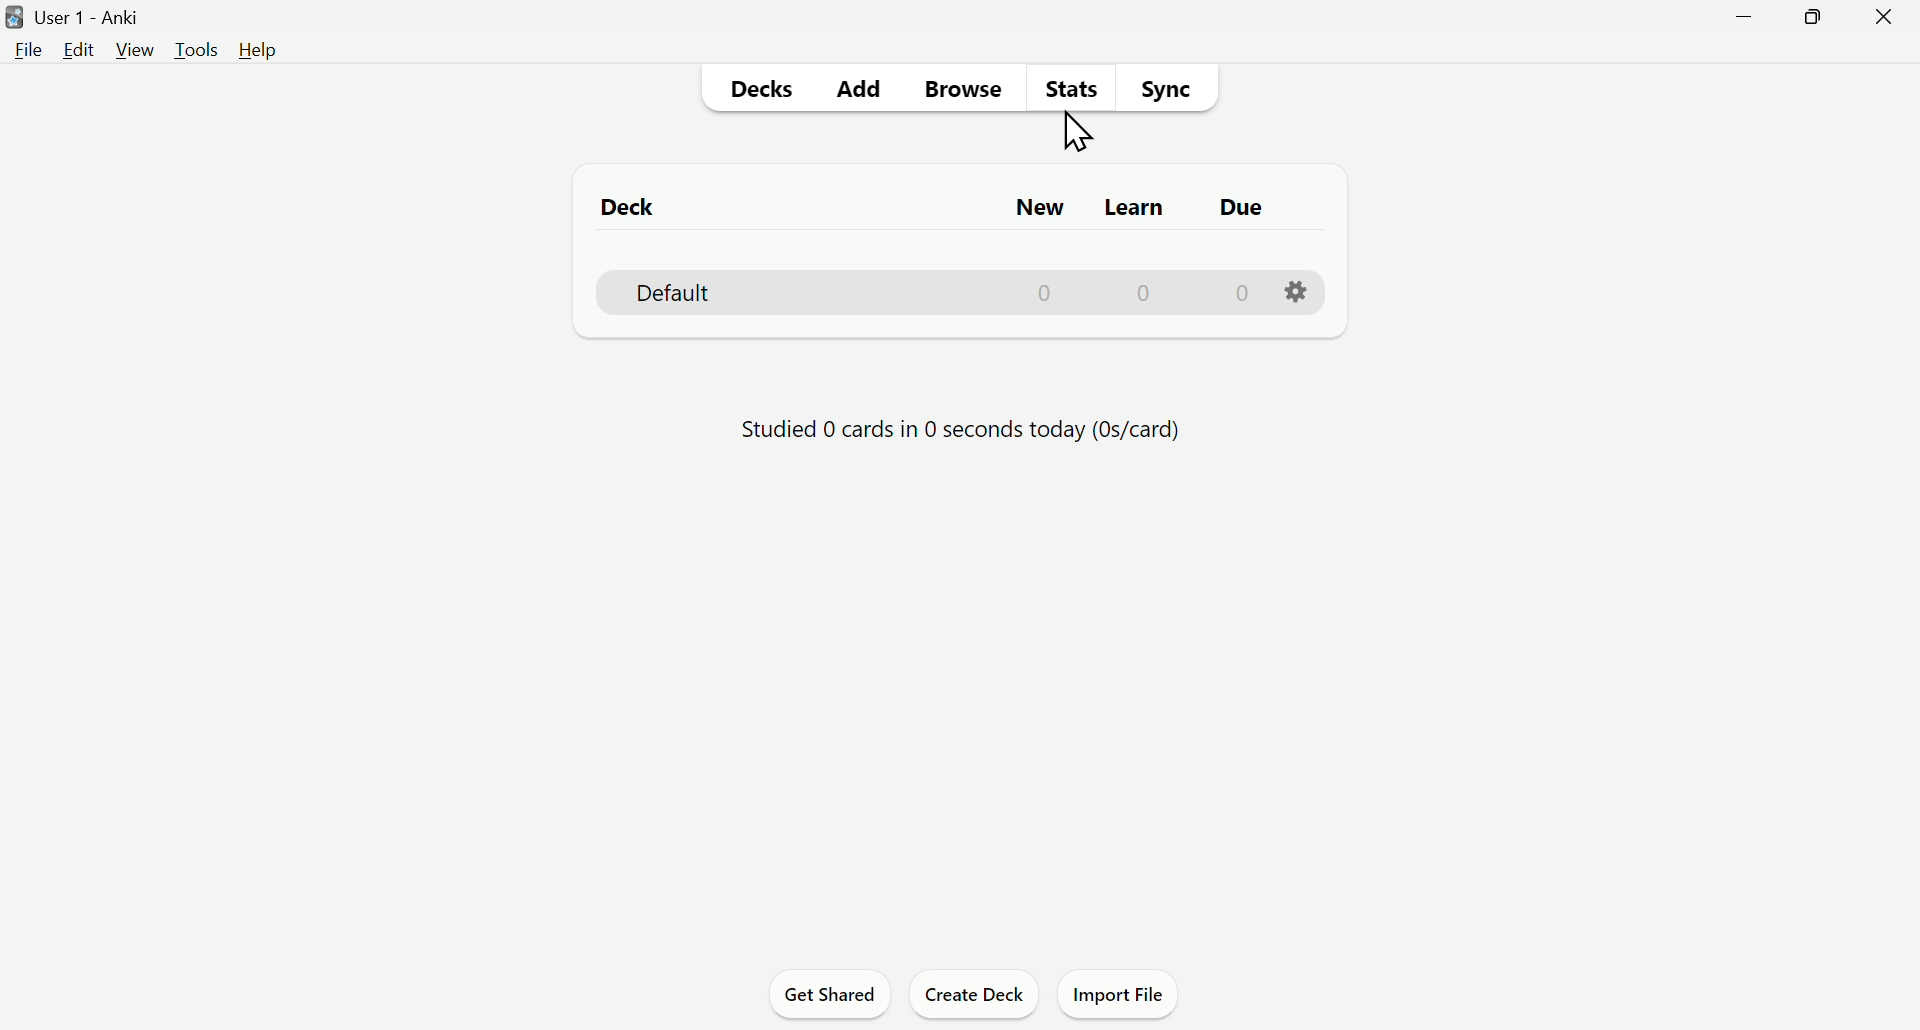 The width and height of the screenshot is (1920, 1030). Describe the element at coordinates (827, 995) in the screenshot. I see `Get Shared` at that location.